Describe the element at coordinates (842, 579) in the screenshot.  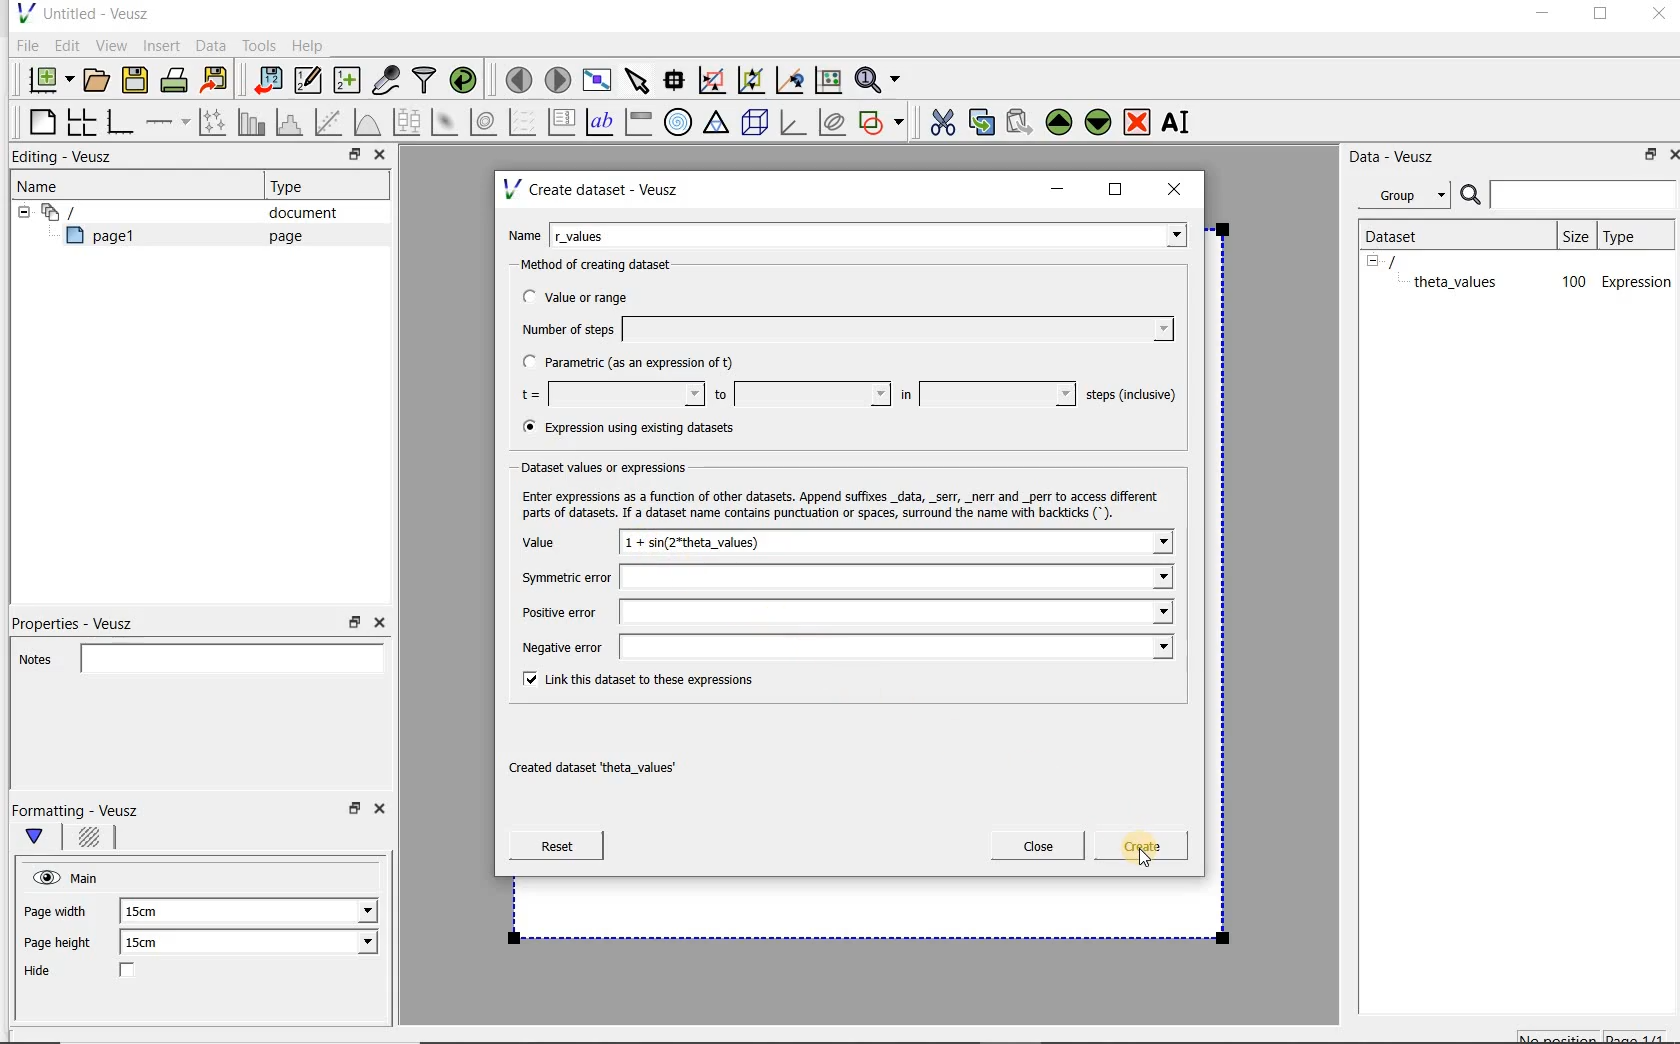
I see `Symmetric error` at that location.